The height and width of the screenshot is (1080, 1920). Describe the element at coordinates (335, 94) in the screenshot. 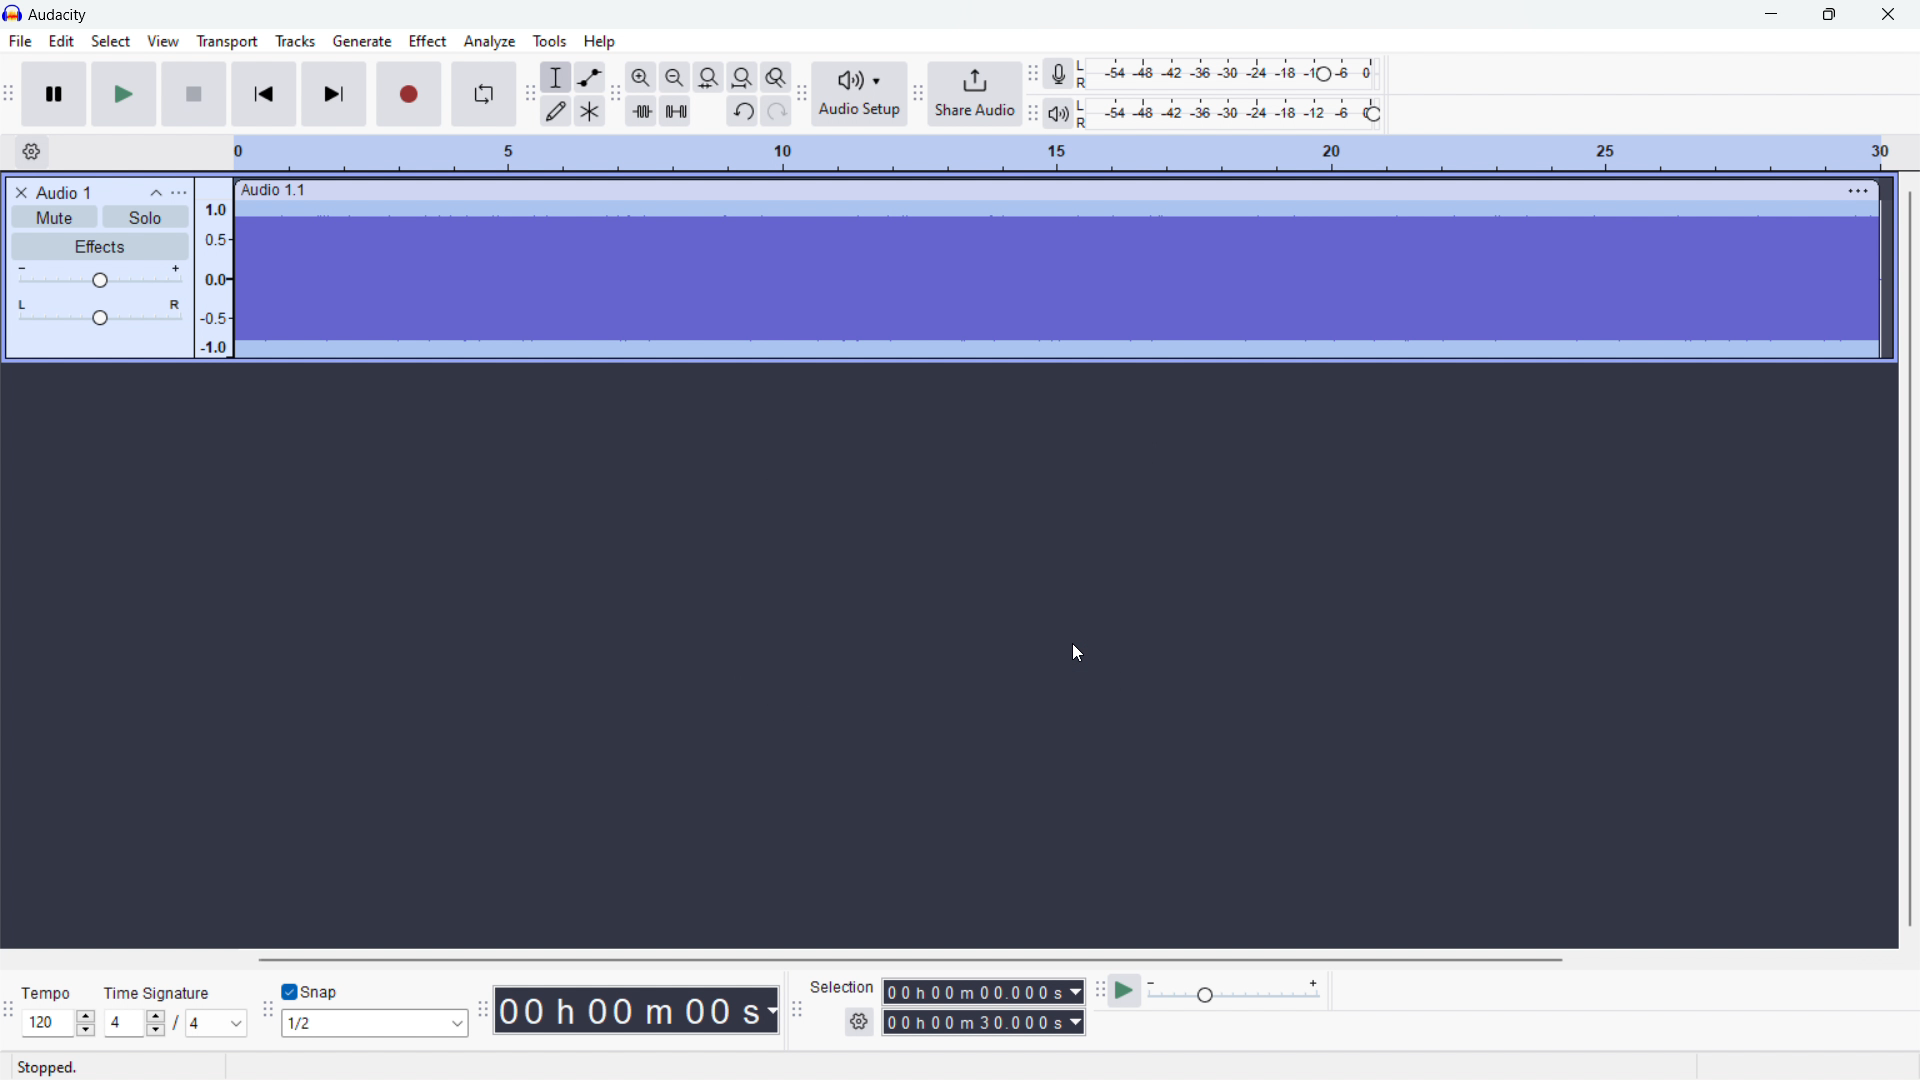

I see `skip to last` at that location.